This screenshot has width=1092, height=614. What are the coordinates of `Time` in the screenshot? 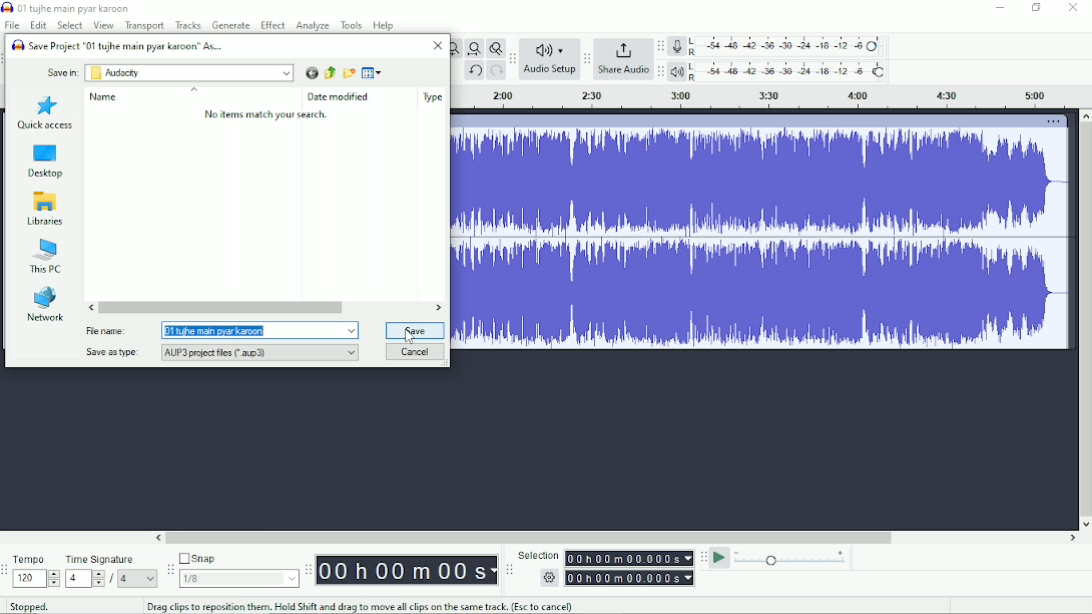 It's located at (408, 569).